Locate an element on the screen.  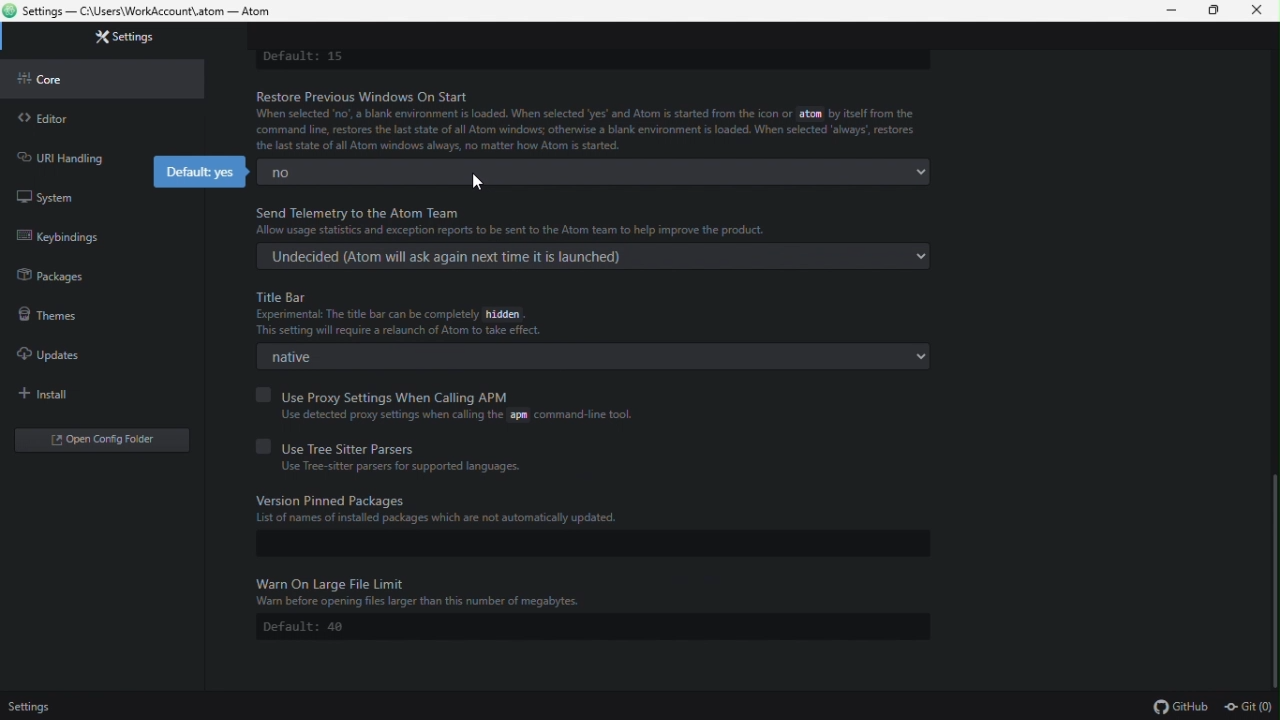
github is located at coordinates (1179, 706).